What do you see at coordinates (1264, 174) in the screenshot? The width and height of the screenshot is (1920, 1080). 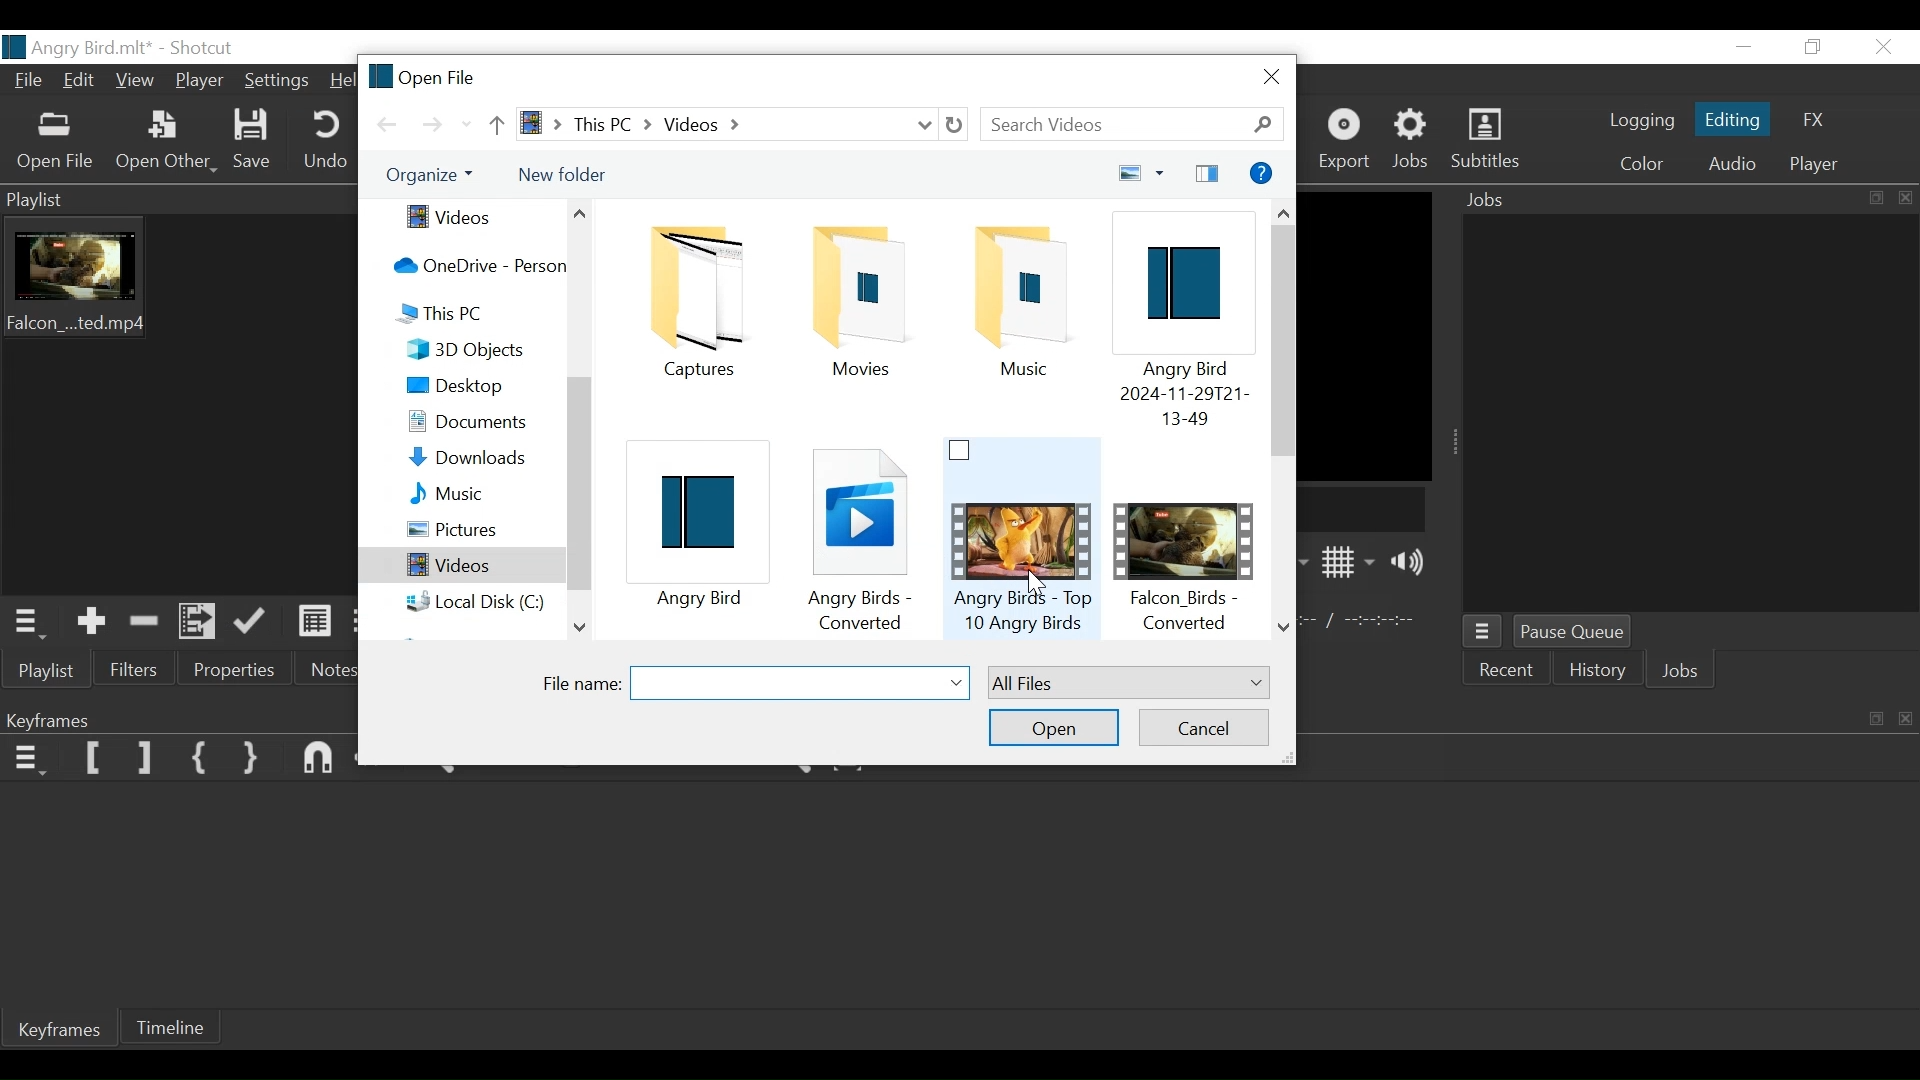 I see `Get Help` at bounding box center [1264, 174].